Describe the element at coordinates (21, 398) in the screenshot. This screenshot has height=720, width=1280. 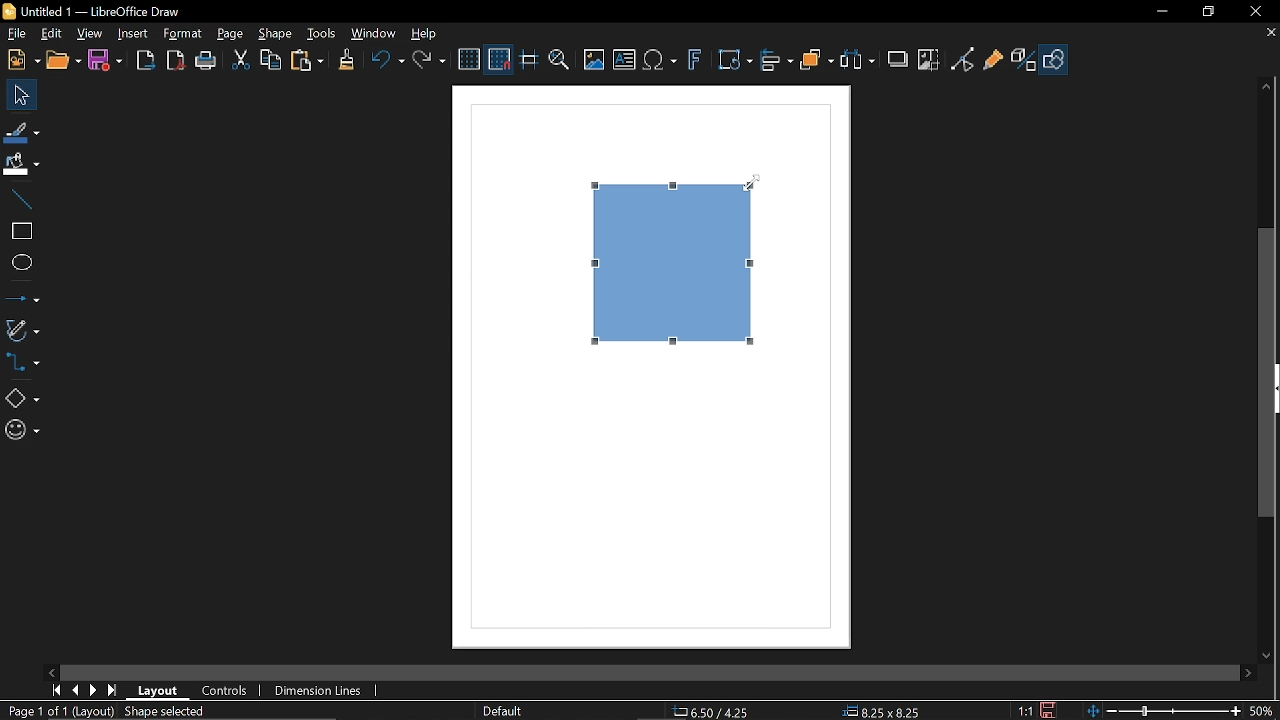
I see `Basic shapes` at that location.